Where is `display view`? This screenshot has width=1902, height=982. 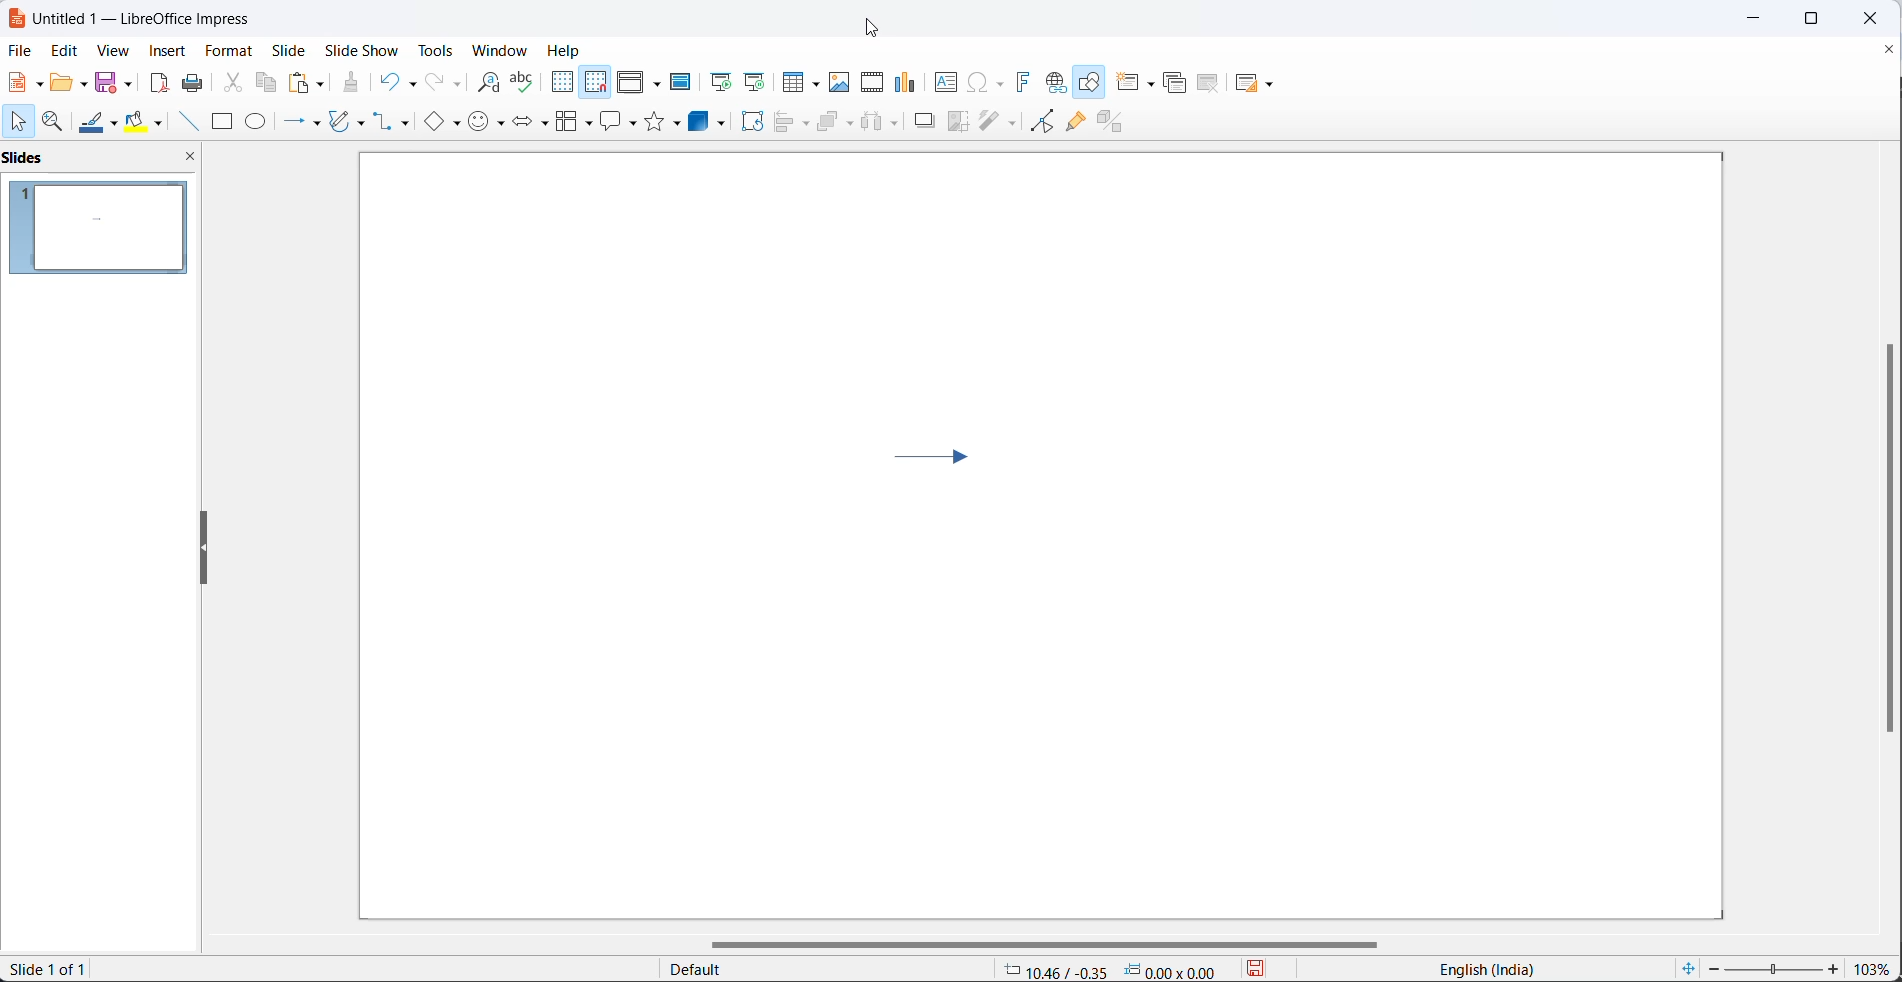
display view is located at coordinates (639, 81).